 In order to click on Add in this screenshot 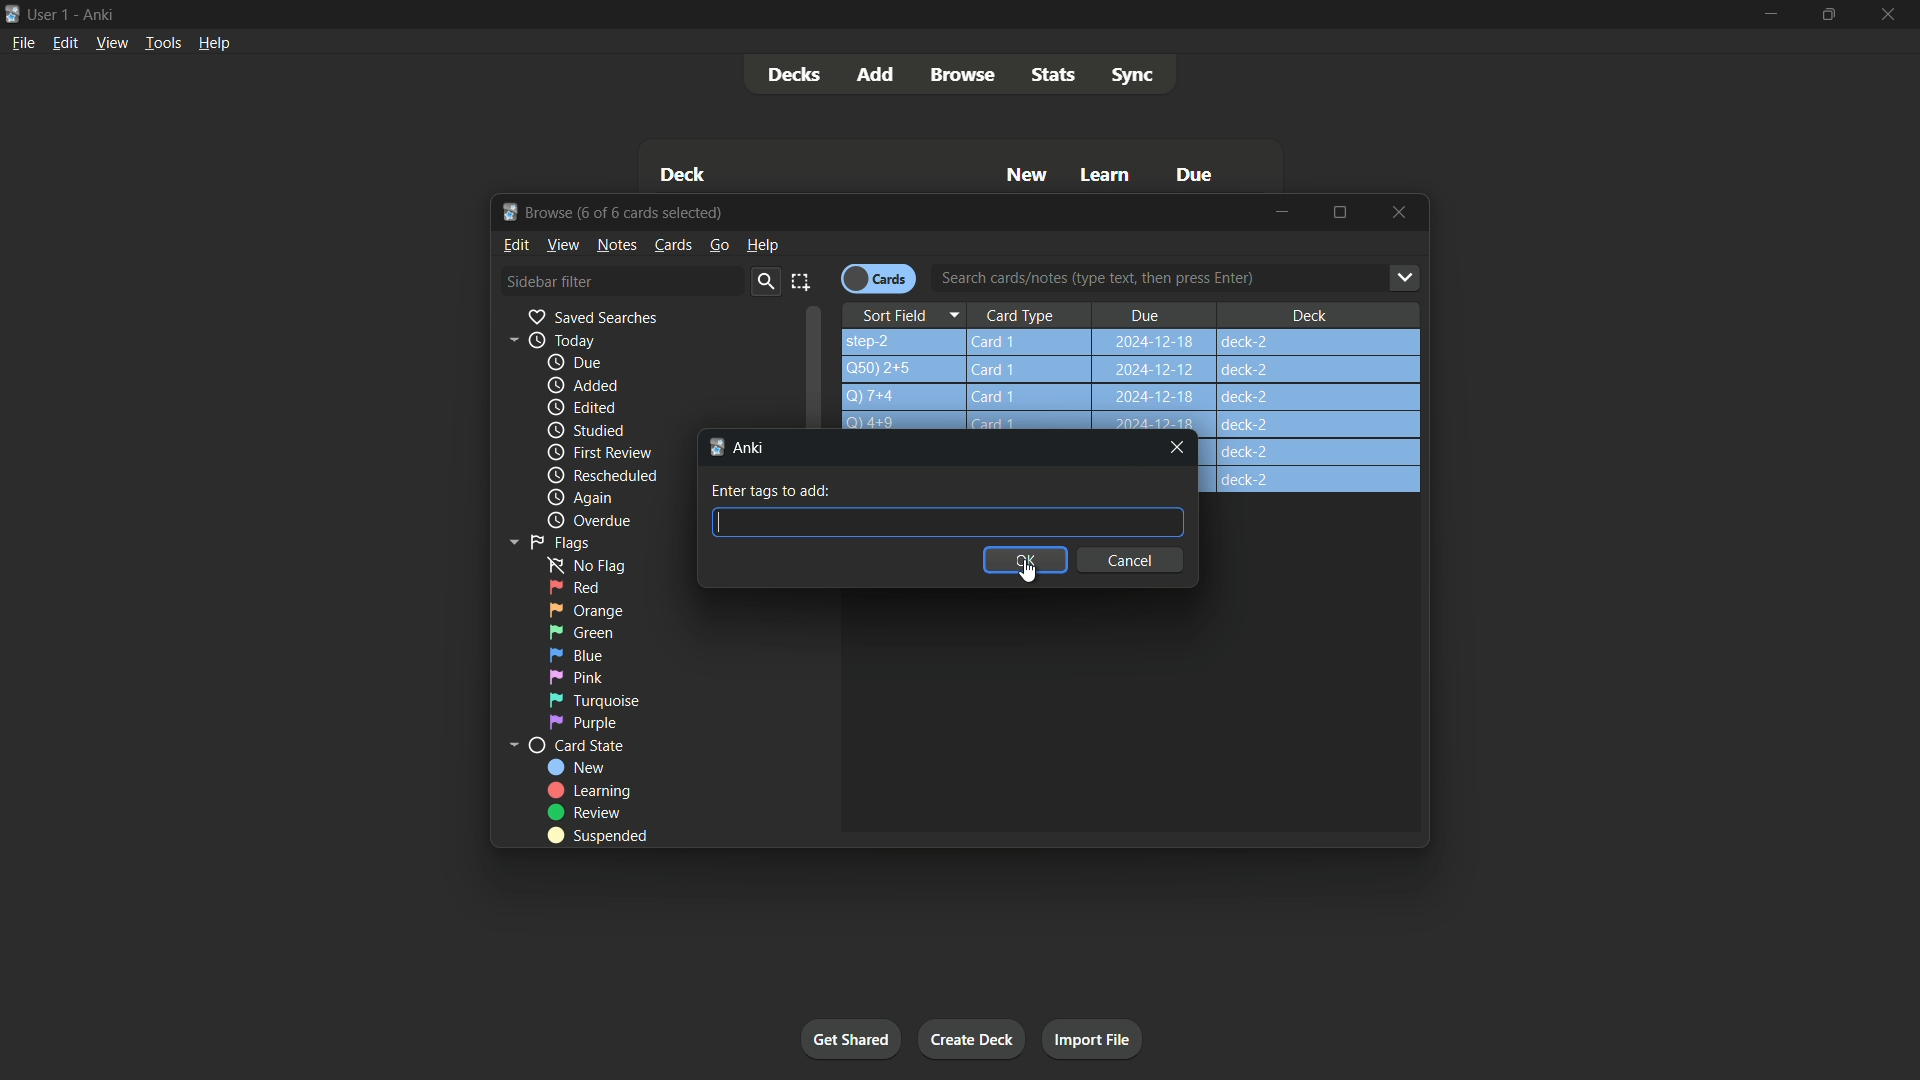, I will do `click(878, 75)`.